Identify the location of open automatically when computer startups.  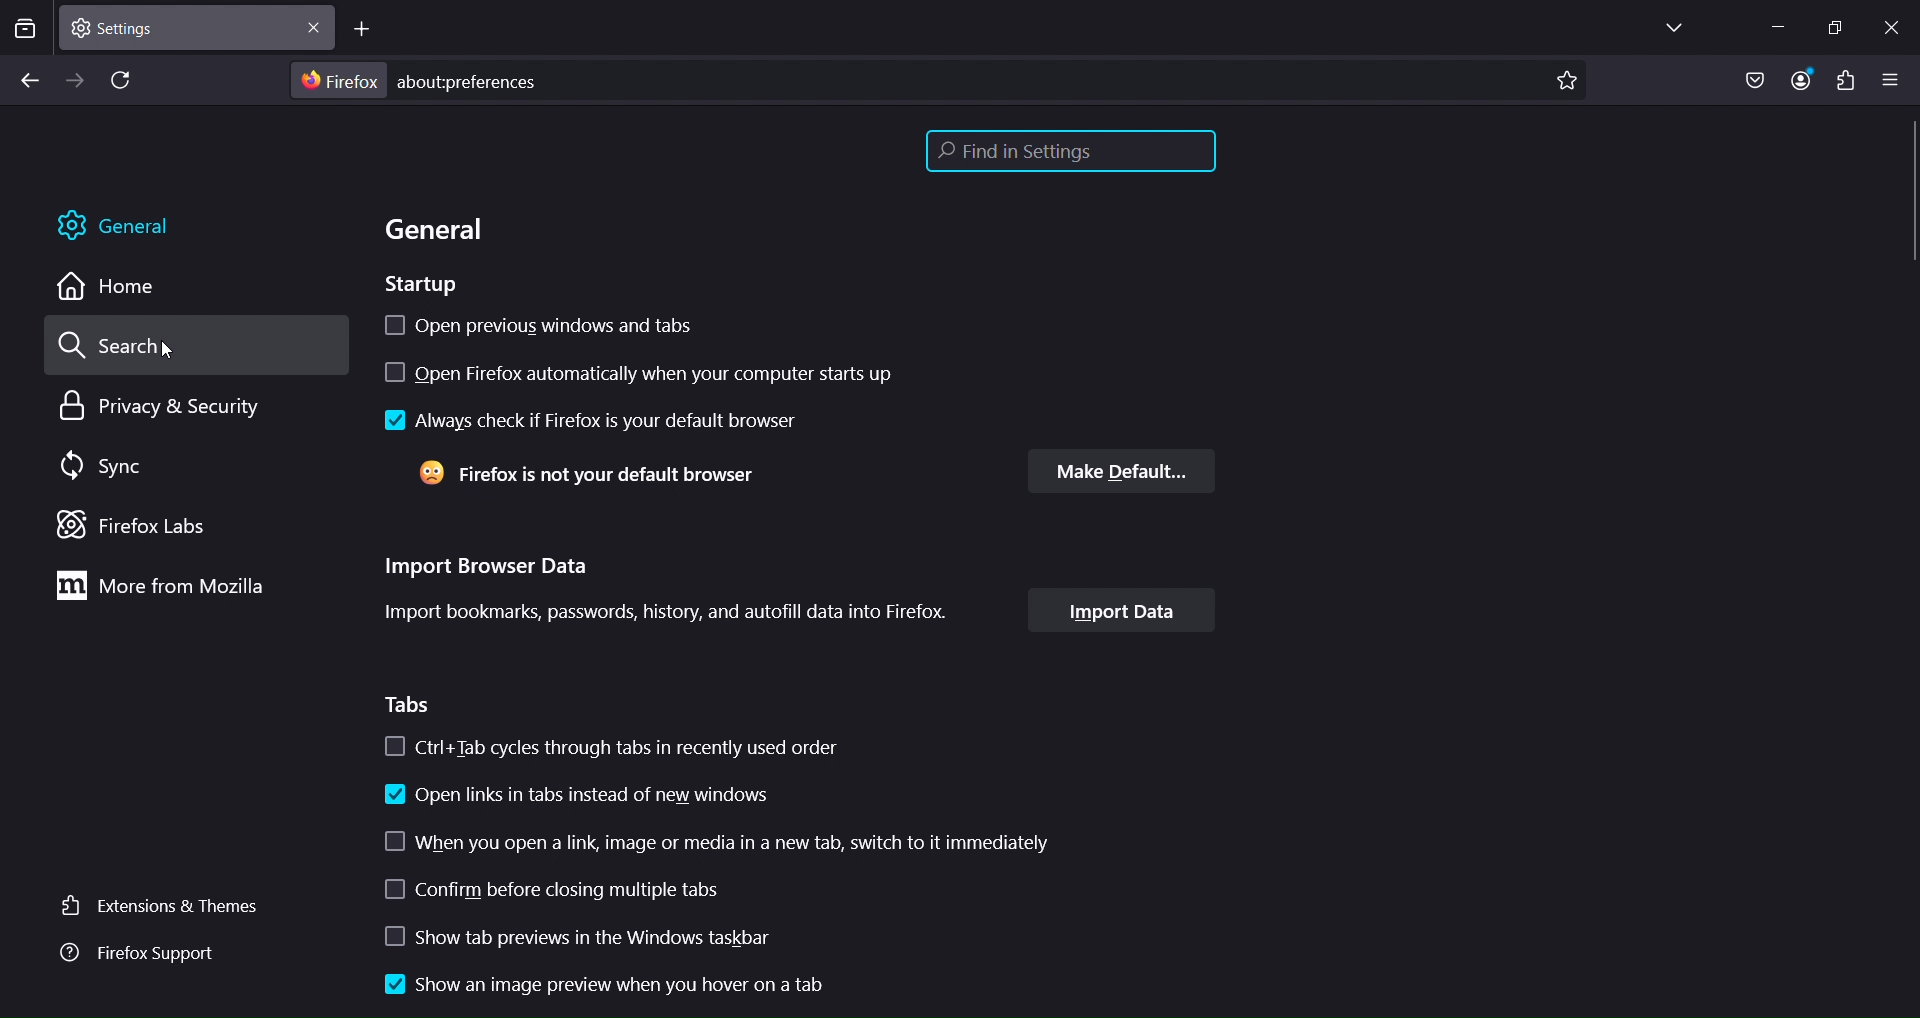
(666, 376).